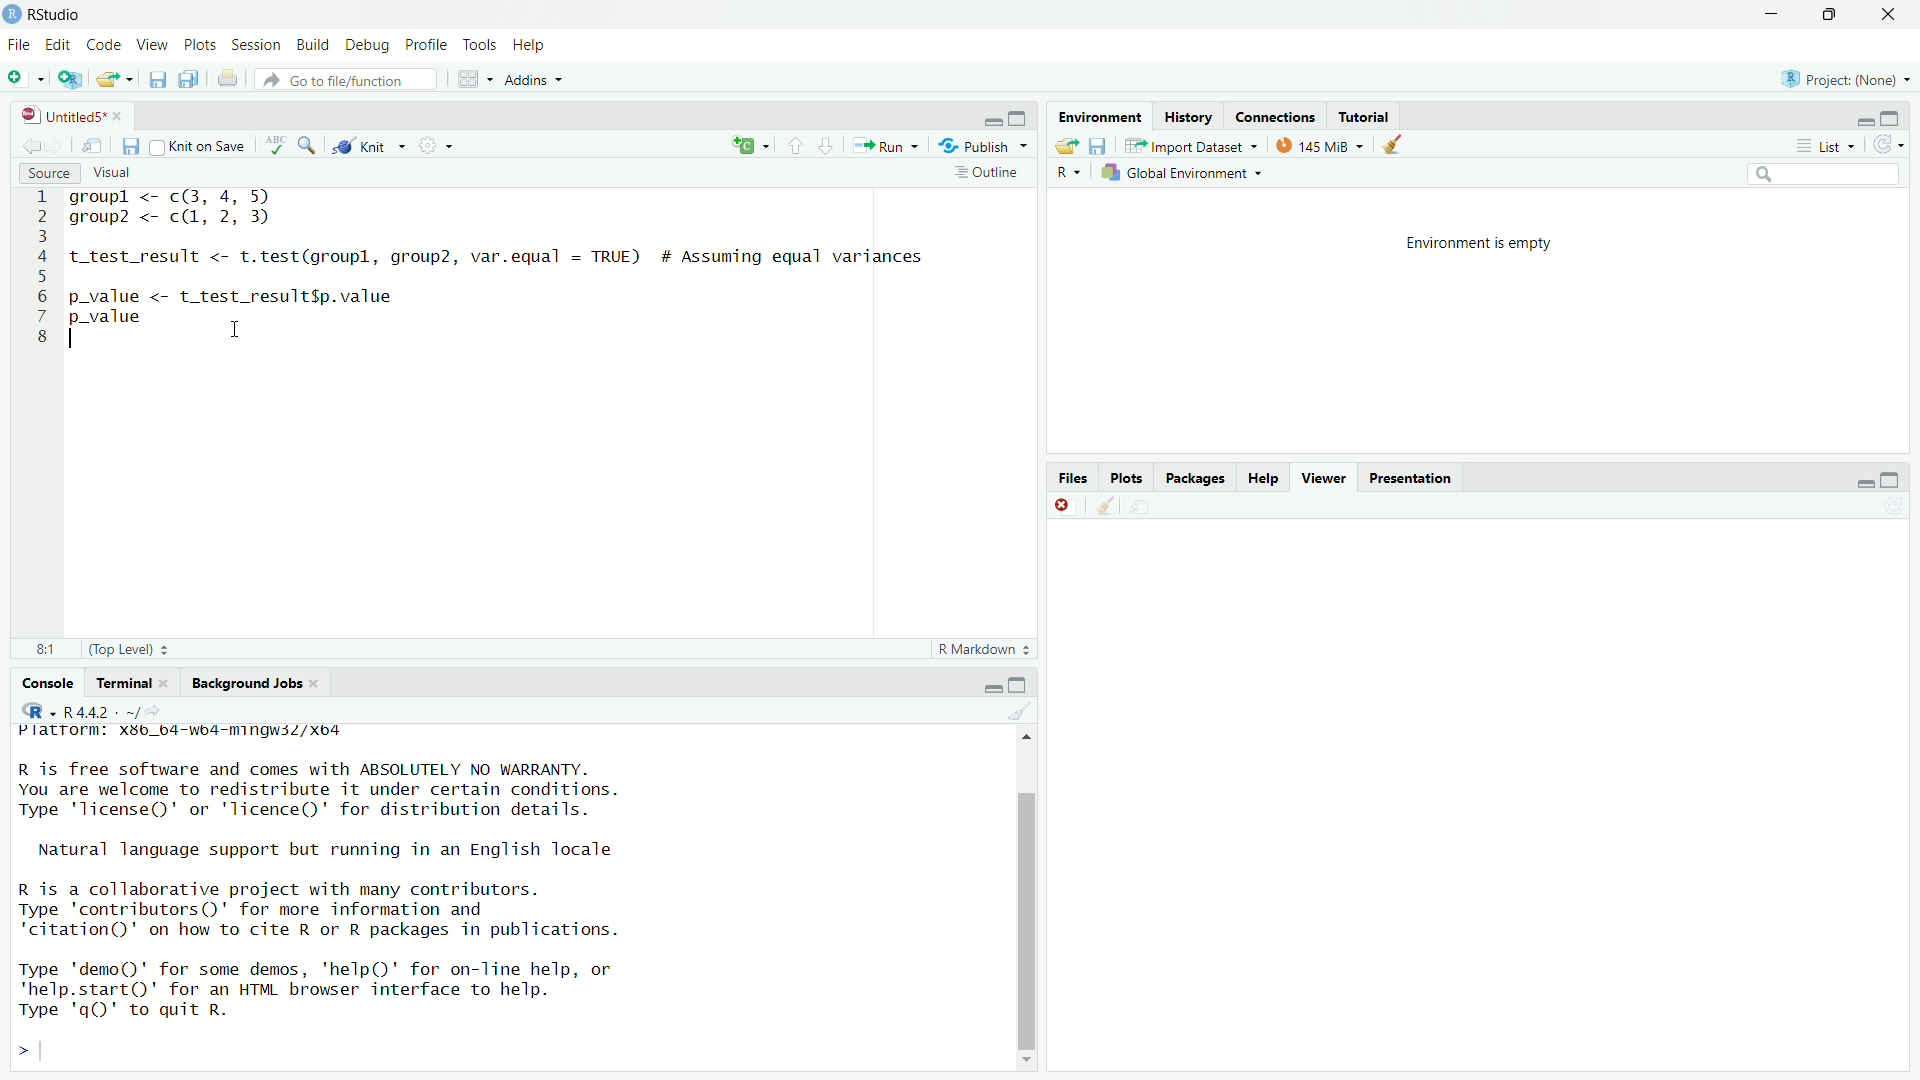  I want to click on Knit on Save, so click(203, 144).